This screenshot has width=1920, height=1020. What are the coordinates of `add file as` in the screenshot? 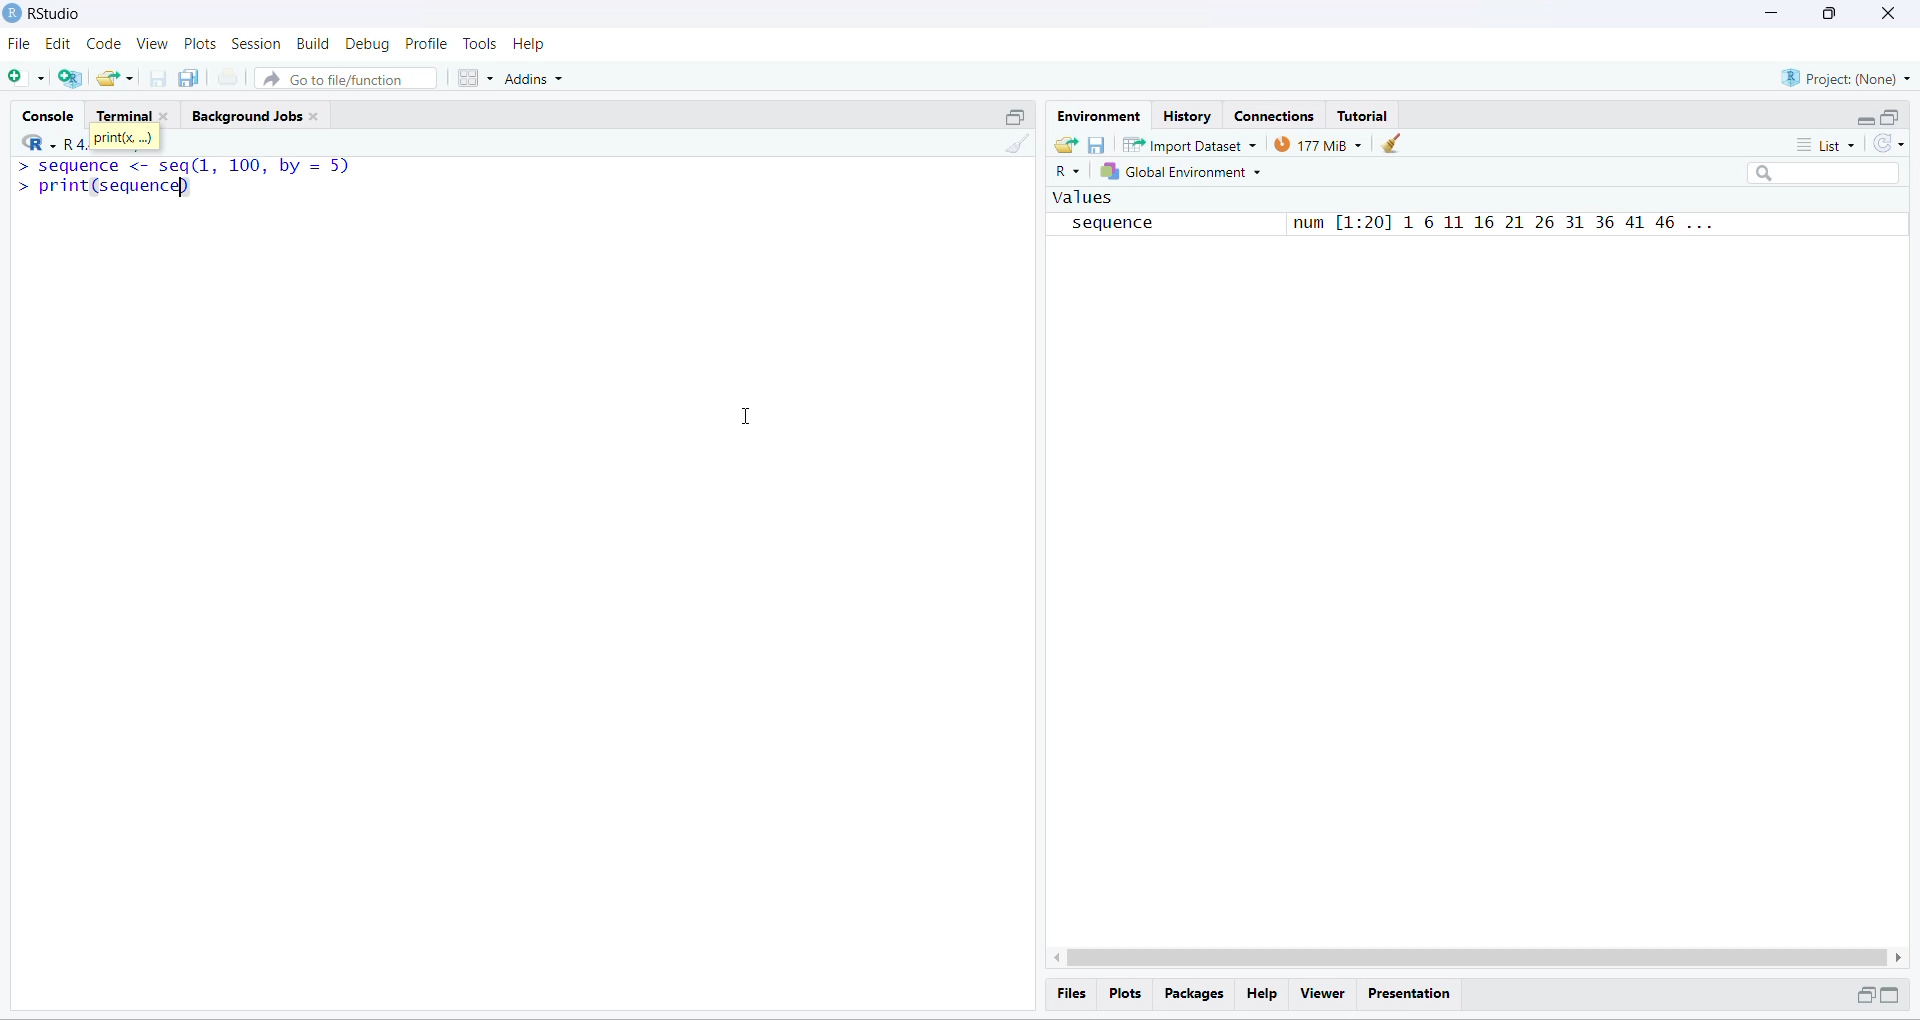 It's located at (28, 78).